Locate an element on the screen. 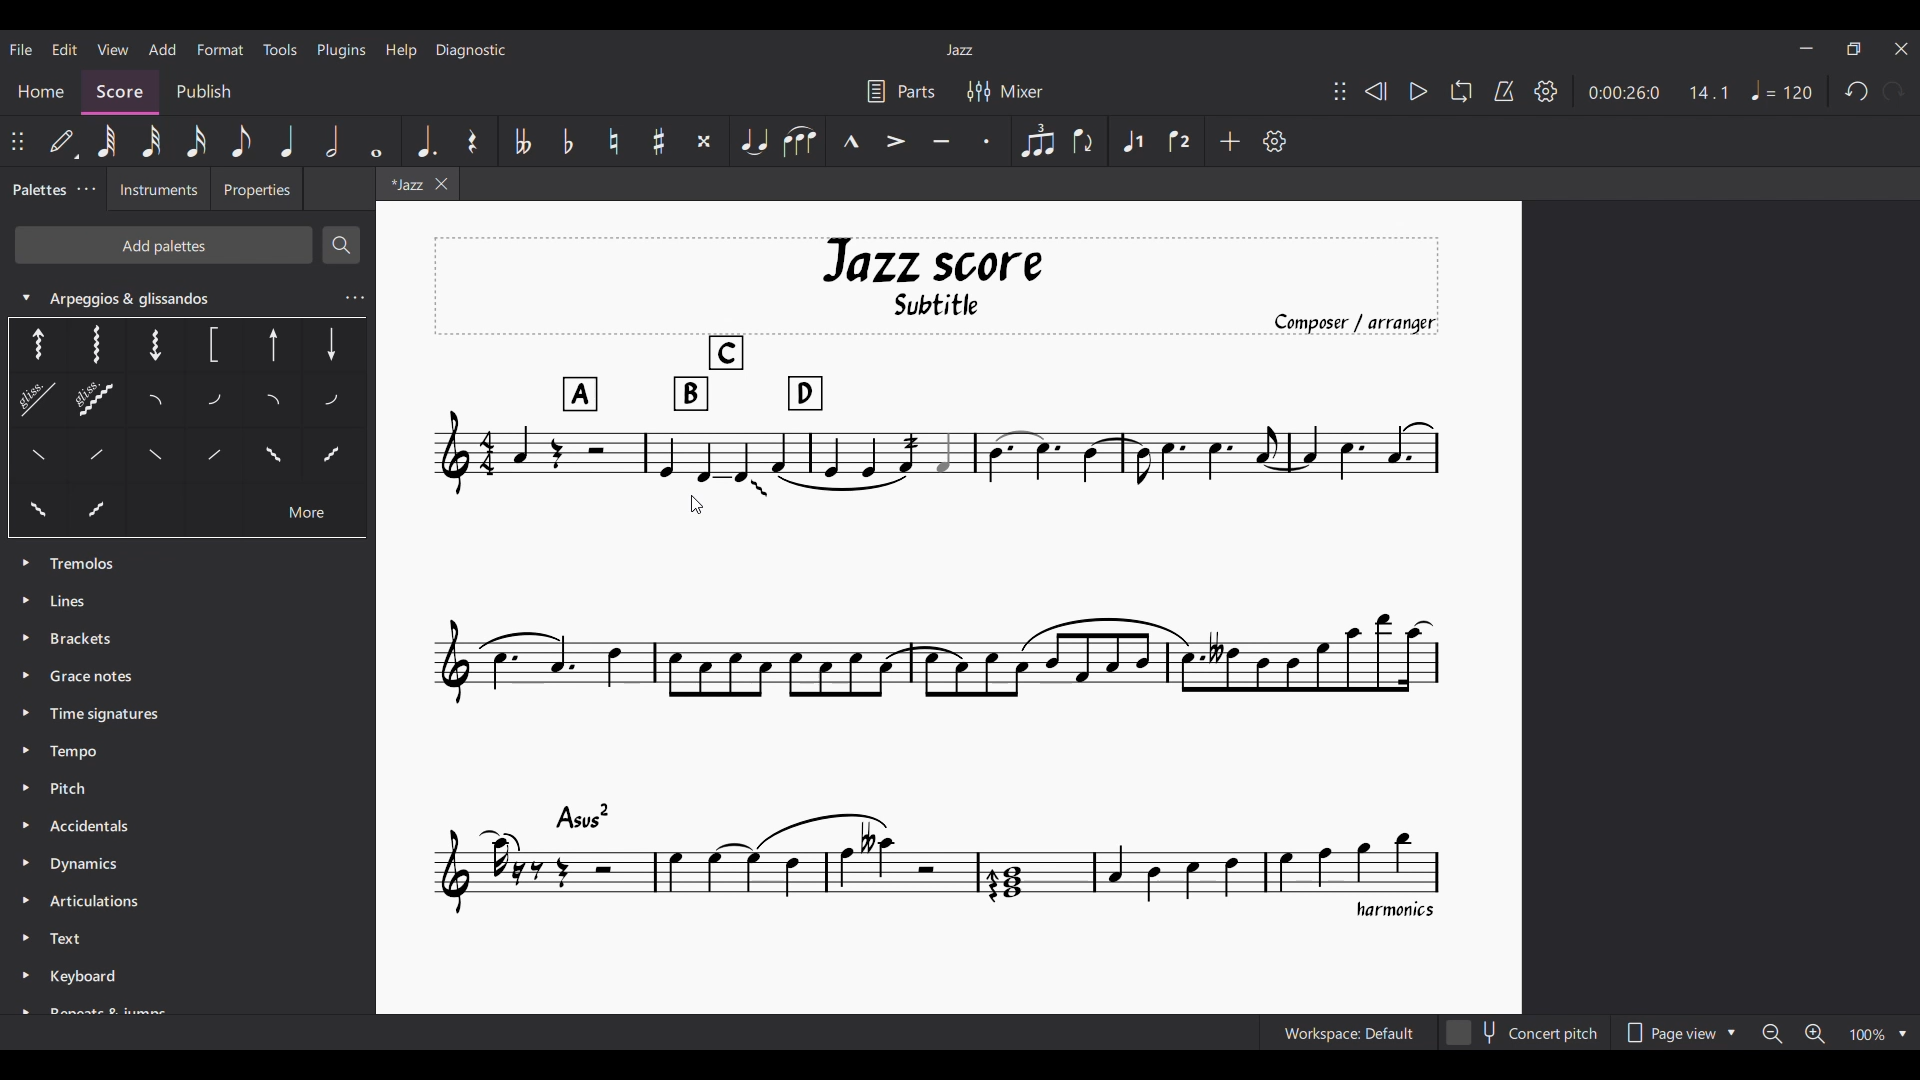 Image resolution: width=1920 pixels, height=1080 pixels. Close tab is located at coordinates (441, 184).